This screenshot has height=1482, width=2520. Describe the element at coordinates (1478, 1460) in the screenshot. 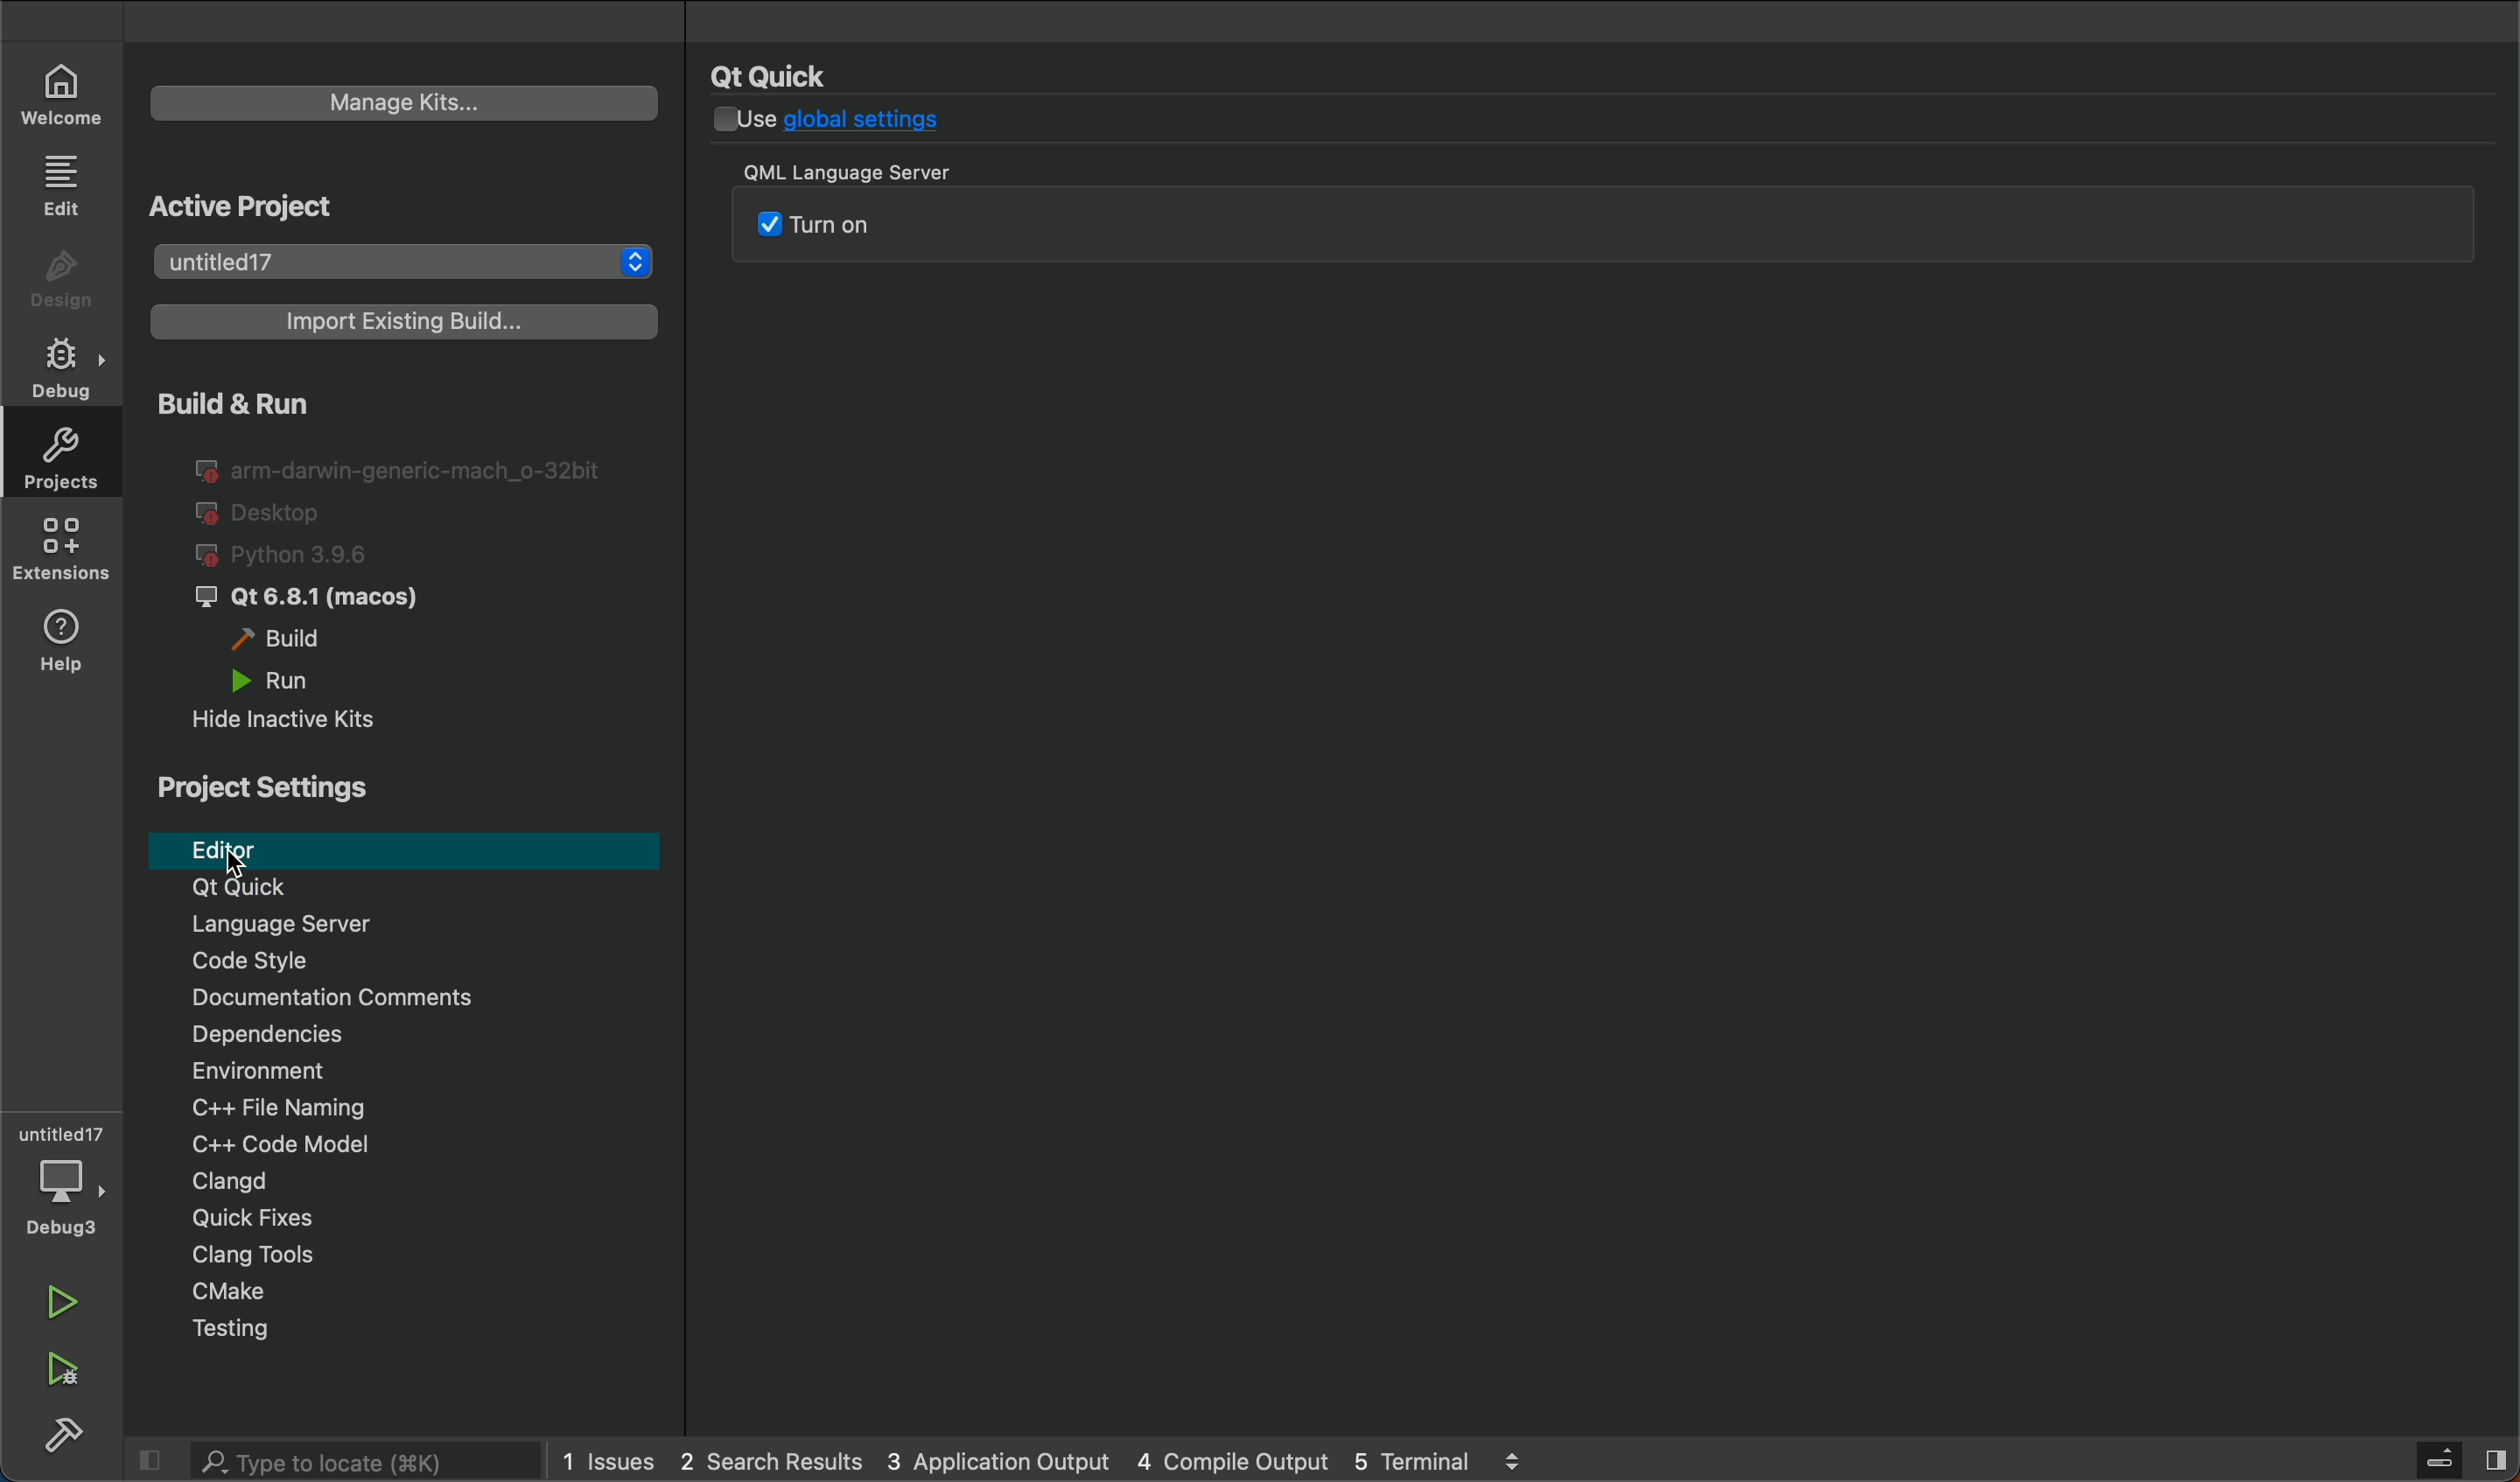

I see `5 terminal` at that location.